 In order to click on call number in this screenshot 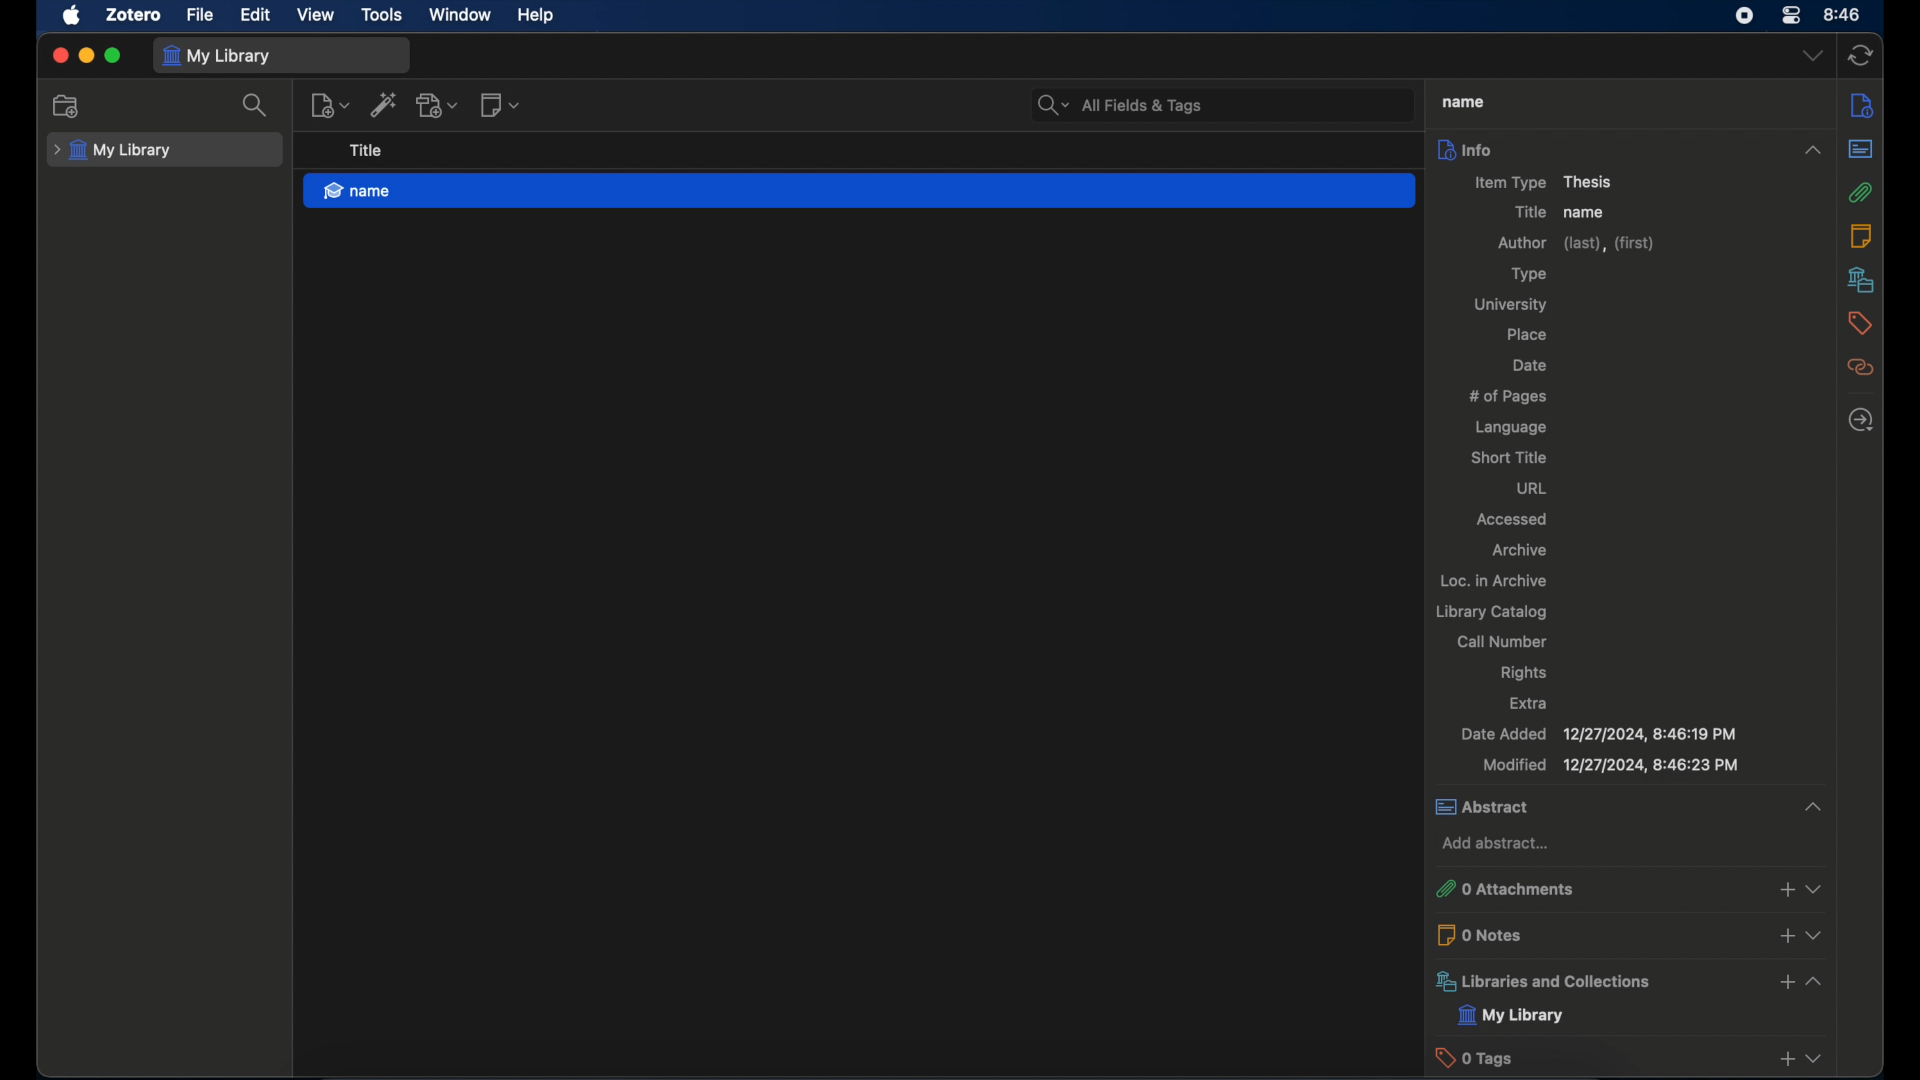, I will do `click(1502, 641)`.